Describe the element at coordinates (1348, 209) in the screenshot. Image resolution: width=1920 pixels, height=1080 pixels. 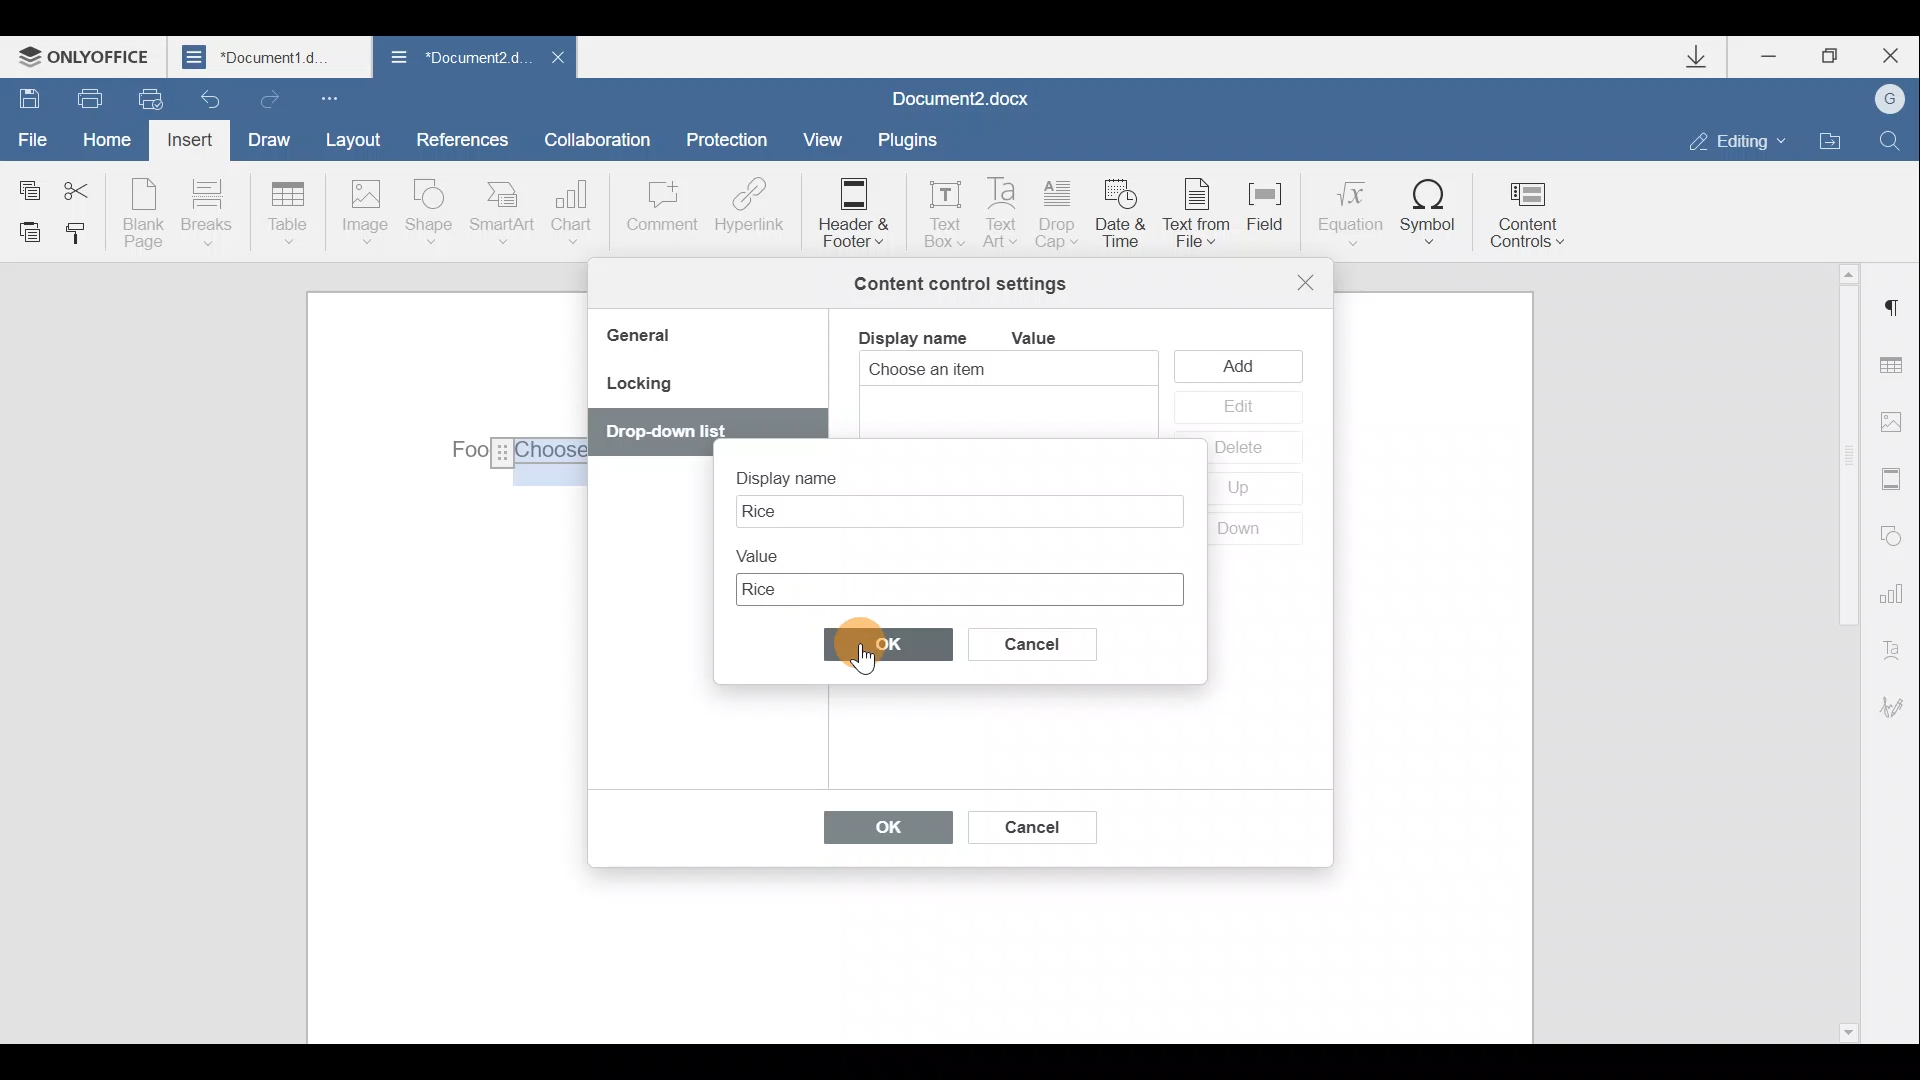
I see `Equation` at that location.